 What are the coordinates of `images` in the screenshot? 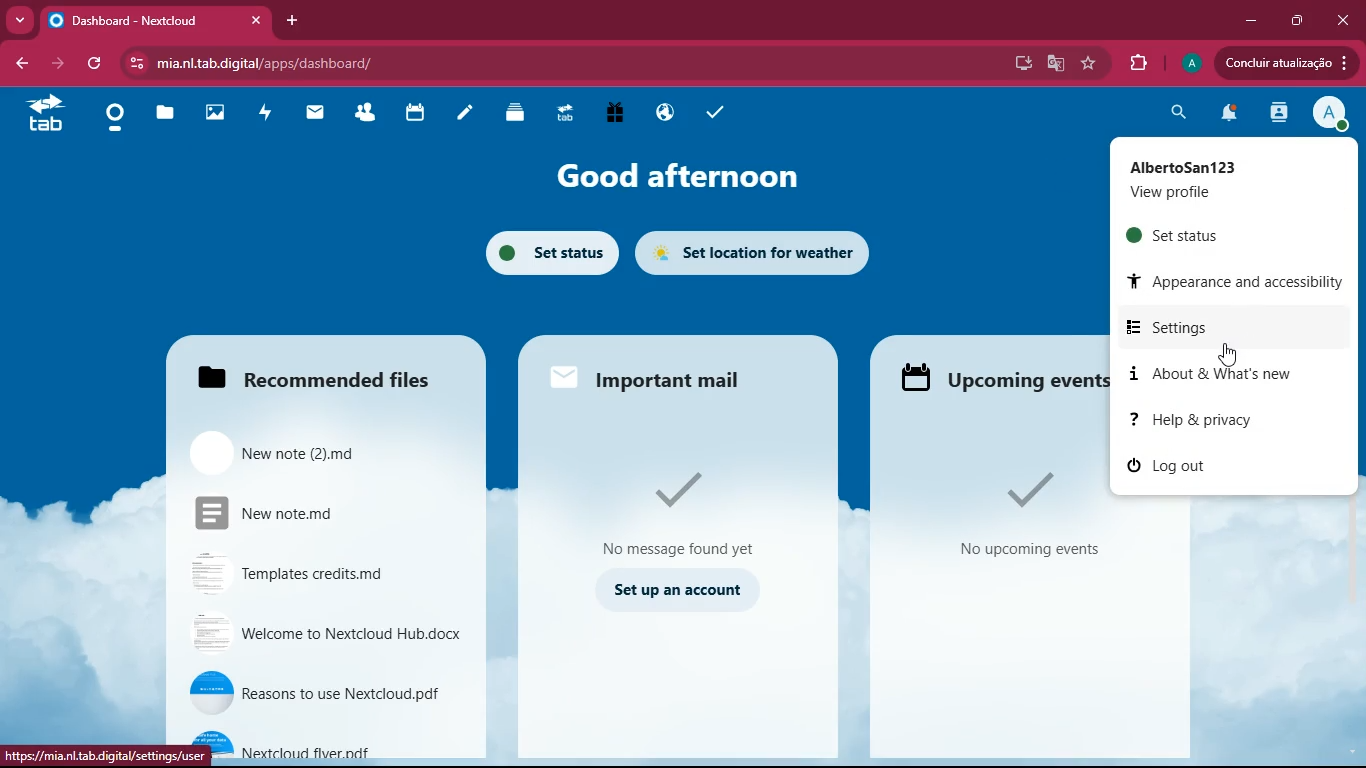 It's located at (214, 116).